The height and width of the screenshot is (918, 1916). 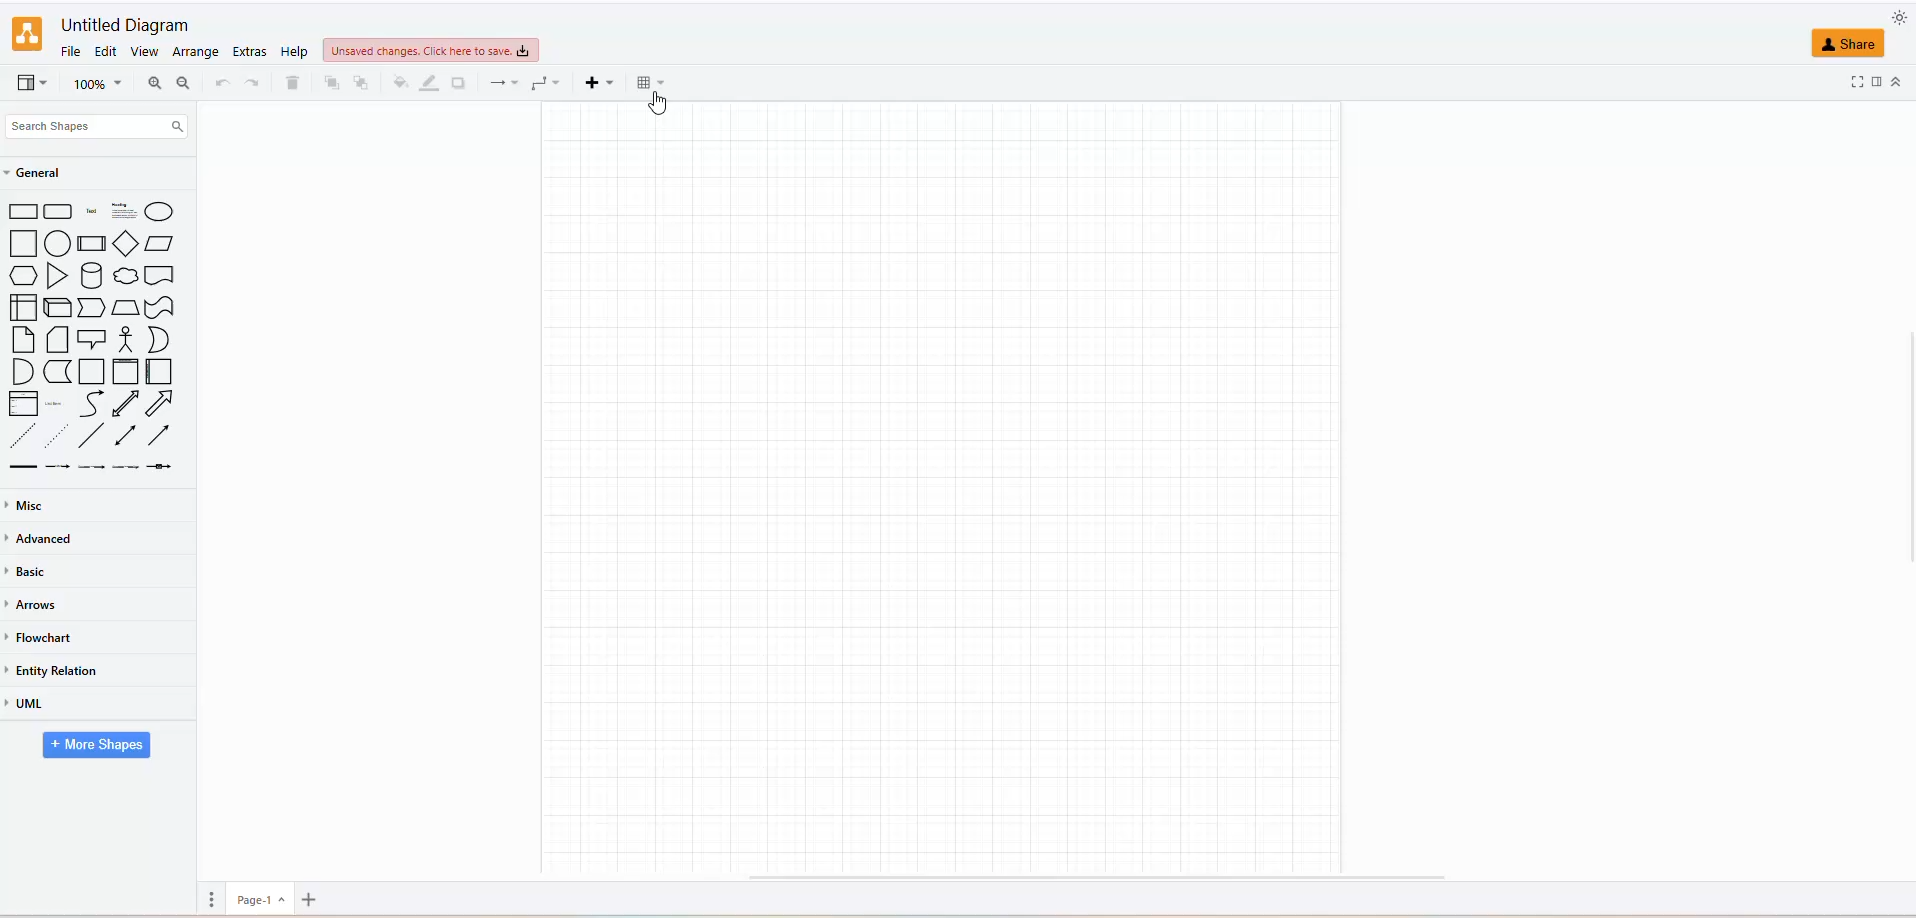 What do you see at coordinates (543, 83) in the screenshot?
I see `waypoints` at bounding box center [543, 83].